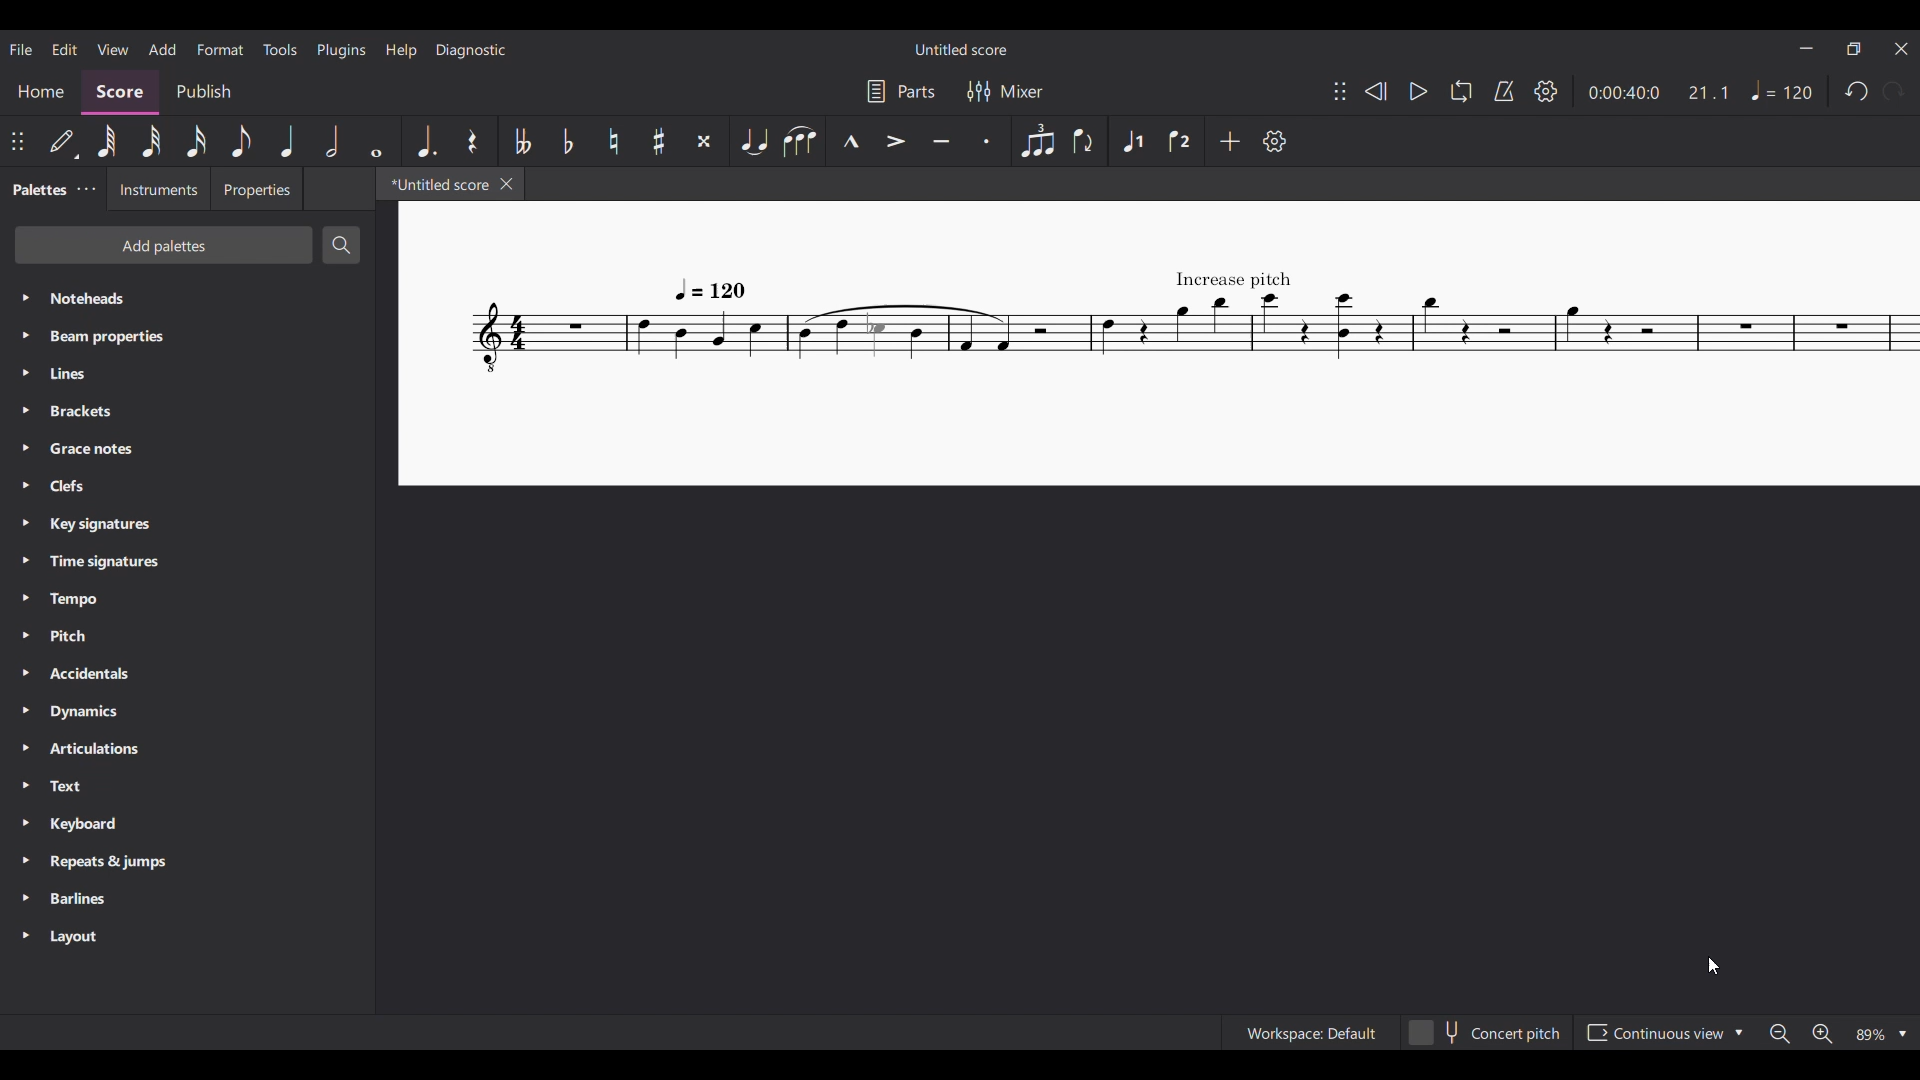 Image resolution: width=1920 pixels, height=1080 pixels. Describe the element at coordinates (850, 141) in the screenshot. I see `Marcato` at that location.